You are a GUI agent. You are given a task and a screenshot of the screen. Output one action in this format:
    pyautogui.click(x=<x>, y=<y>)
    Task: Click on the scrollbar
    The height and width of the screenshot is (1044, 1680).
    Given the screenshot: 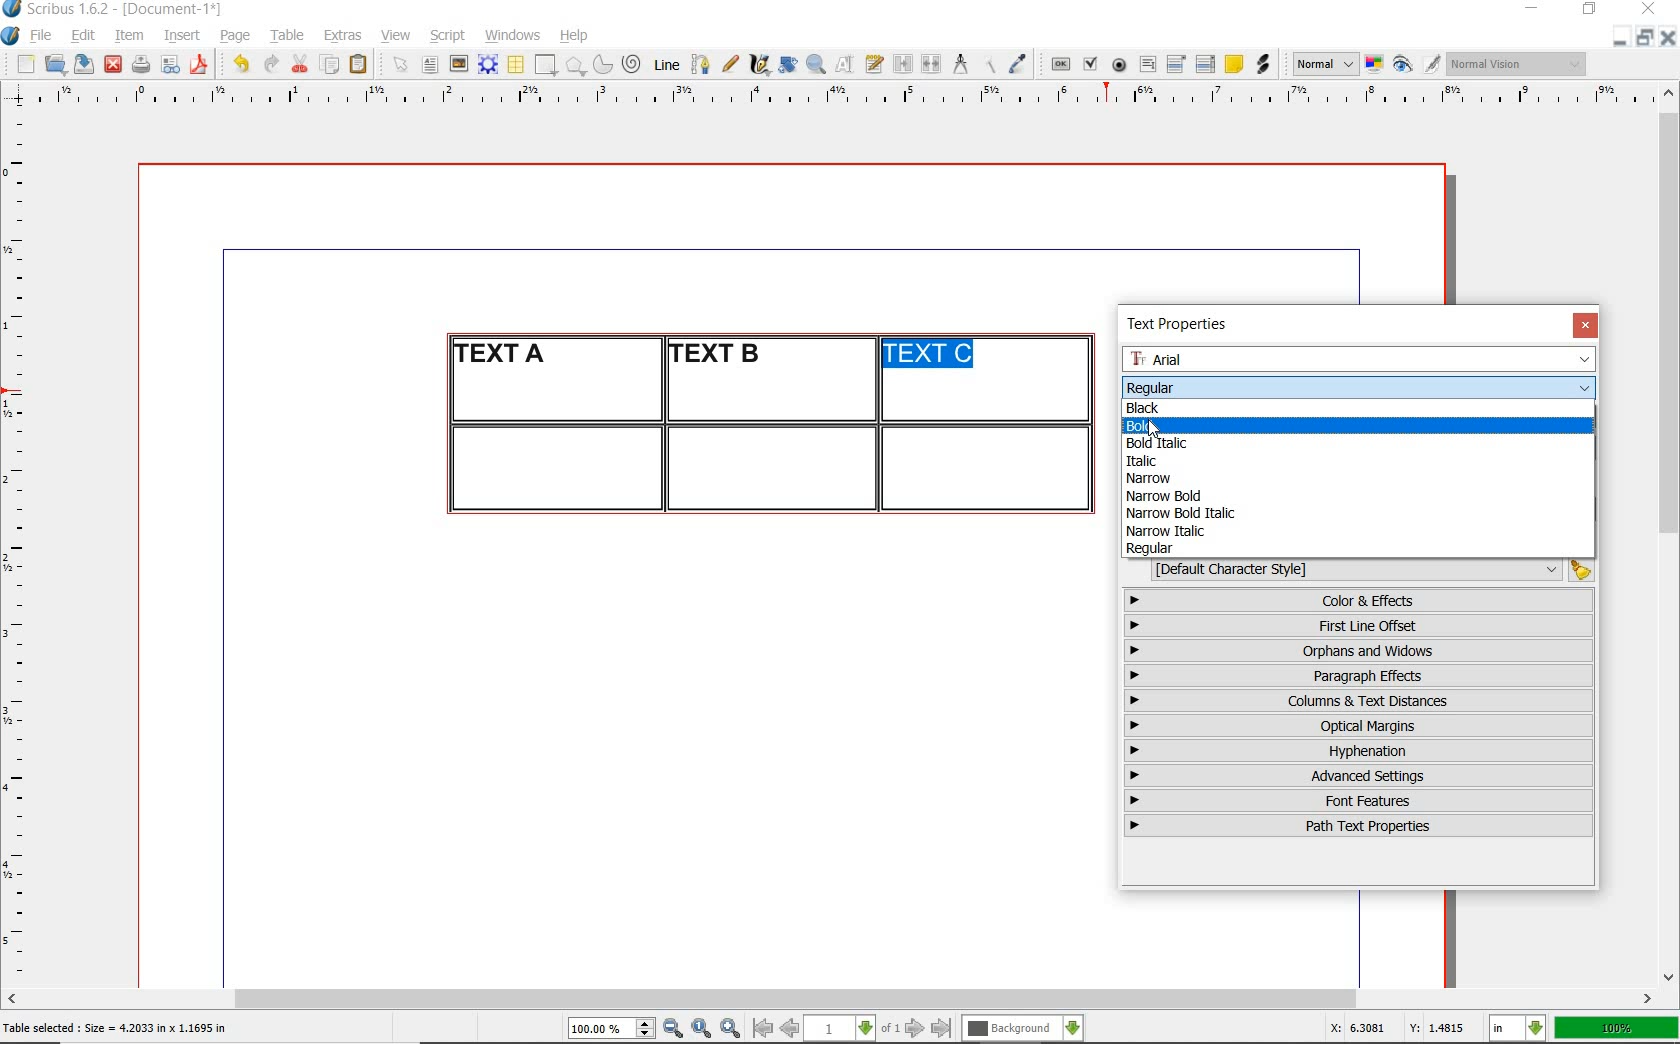 What is the action you would take?
    pyautogui.click(x=830, y=1001)
    